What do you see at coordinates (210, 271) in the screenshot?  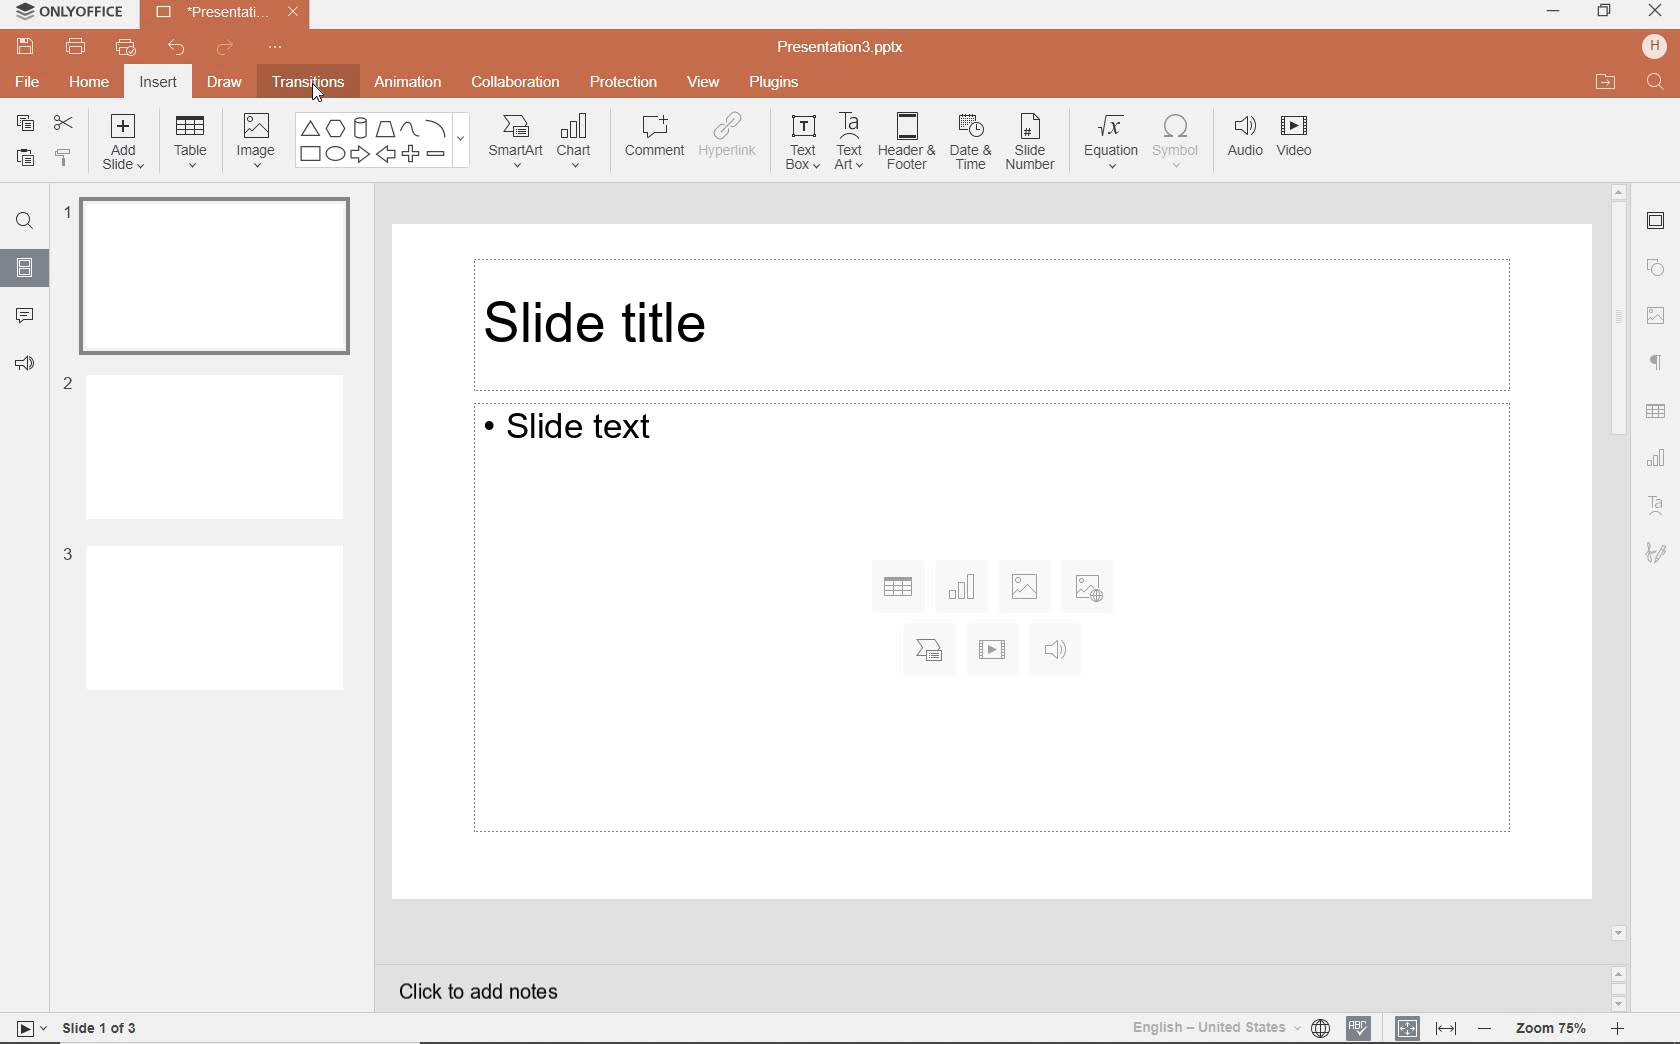 I see `slide 1` at bounding box center [210, 271].